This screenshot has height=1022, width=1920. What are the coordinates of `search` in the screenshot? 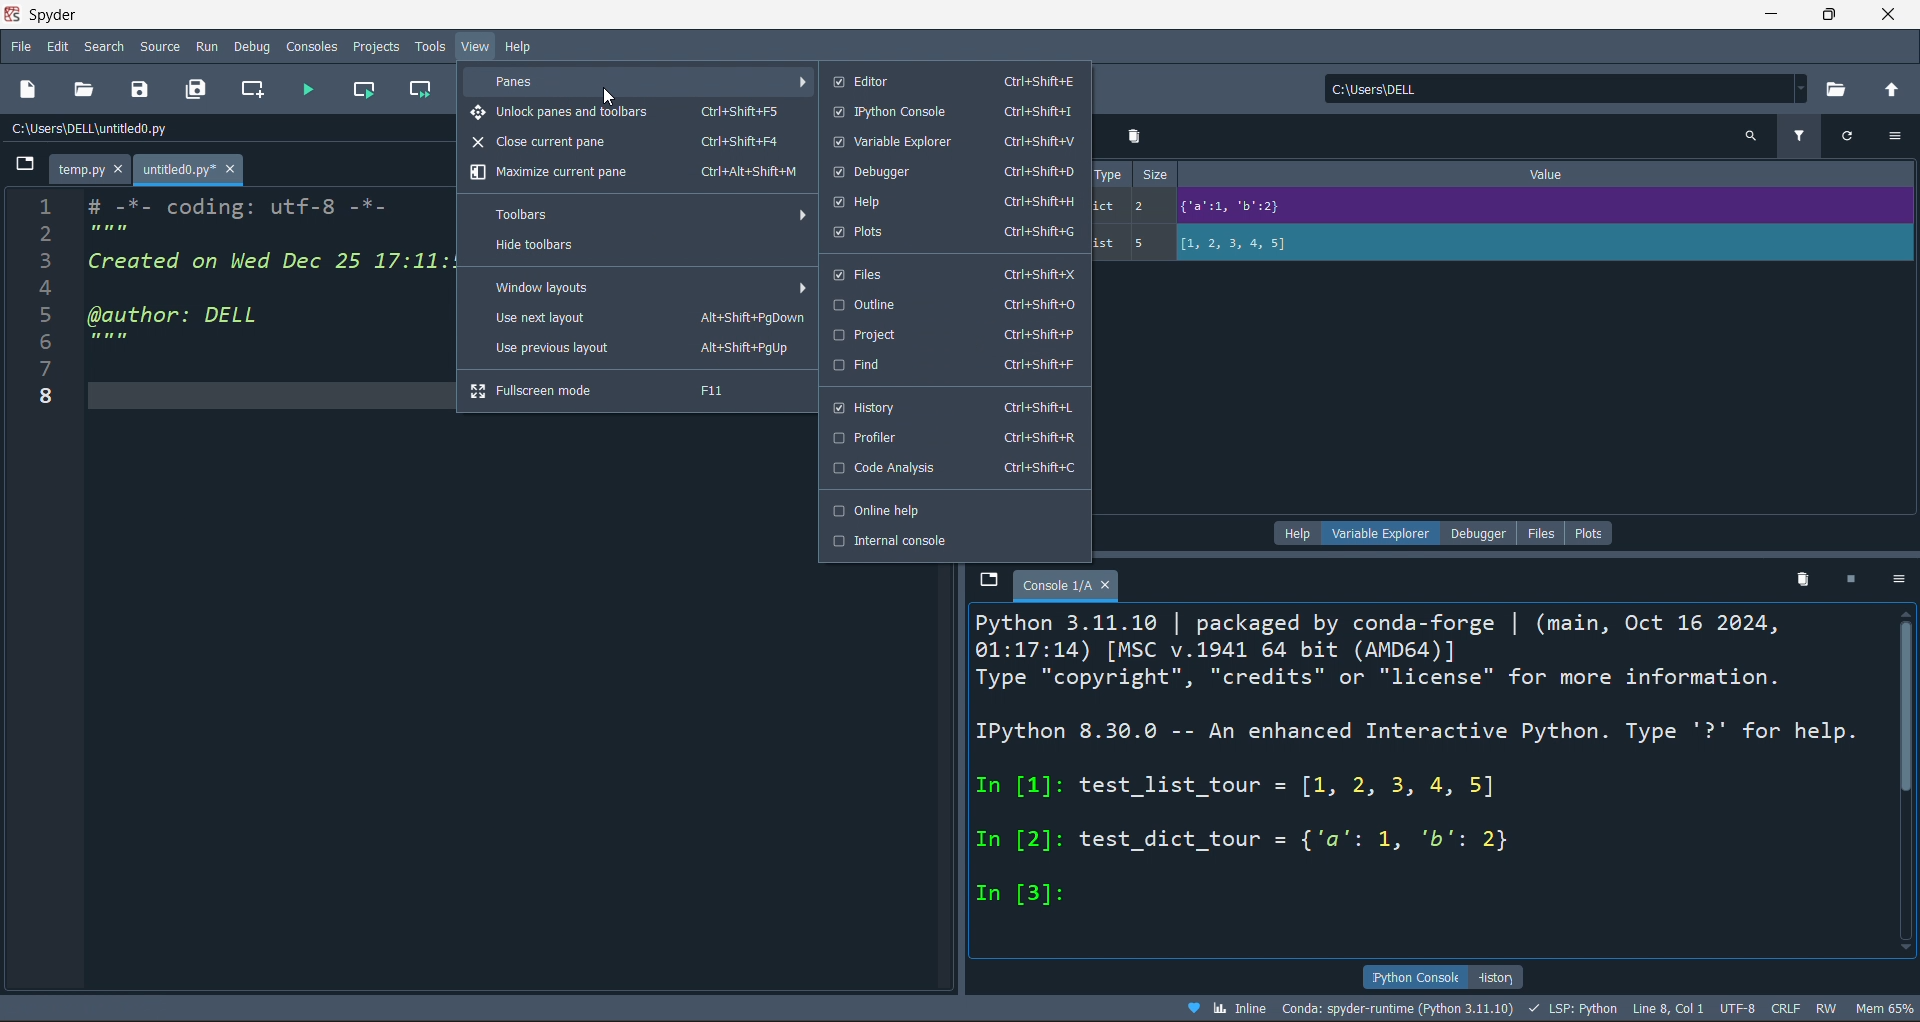 It's located at (1748, 134).